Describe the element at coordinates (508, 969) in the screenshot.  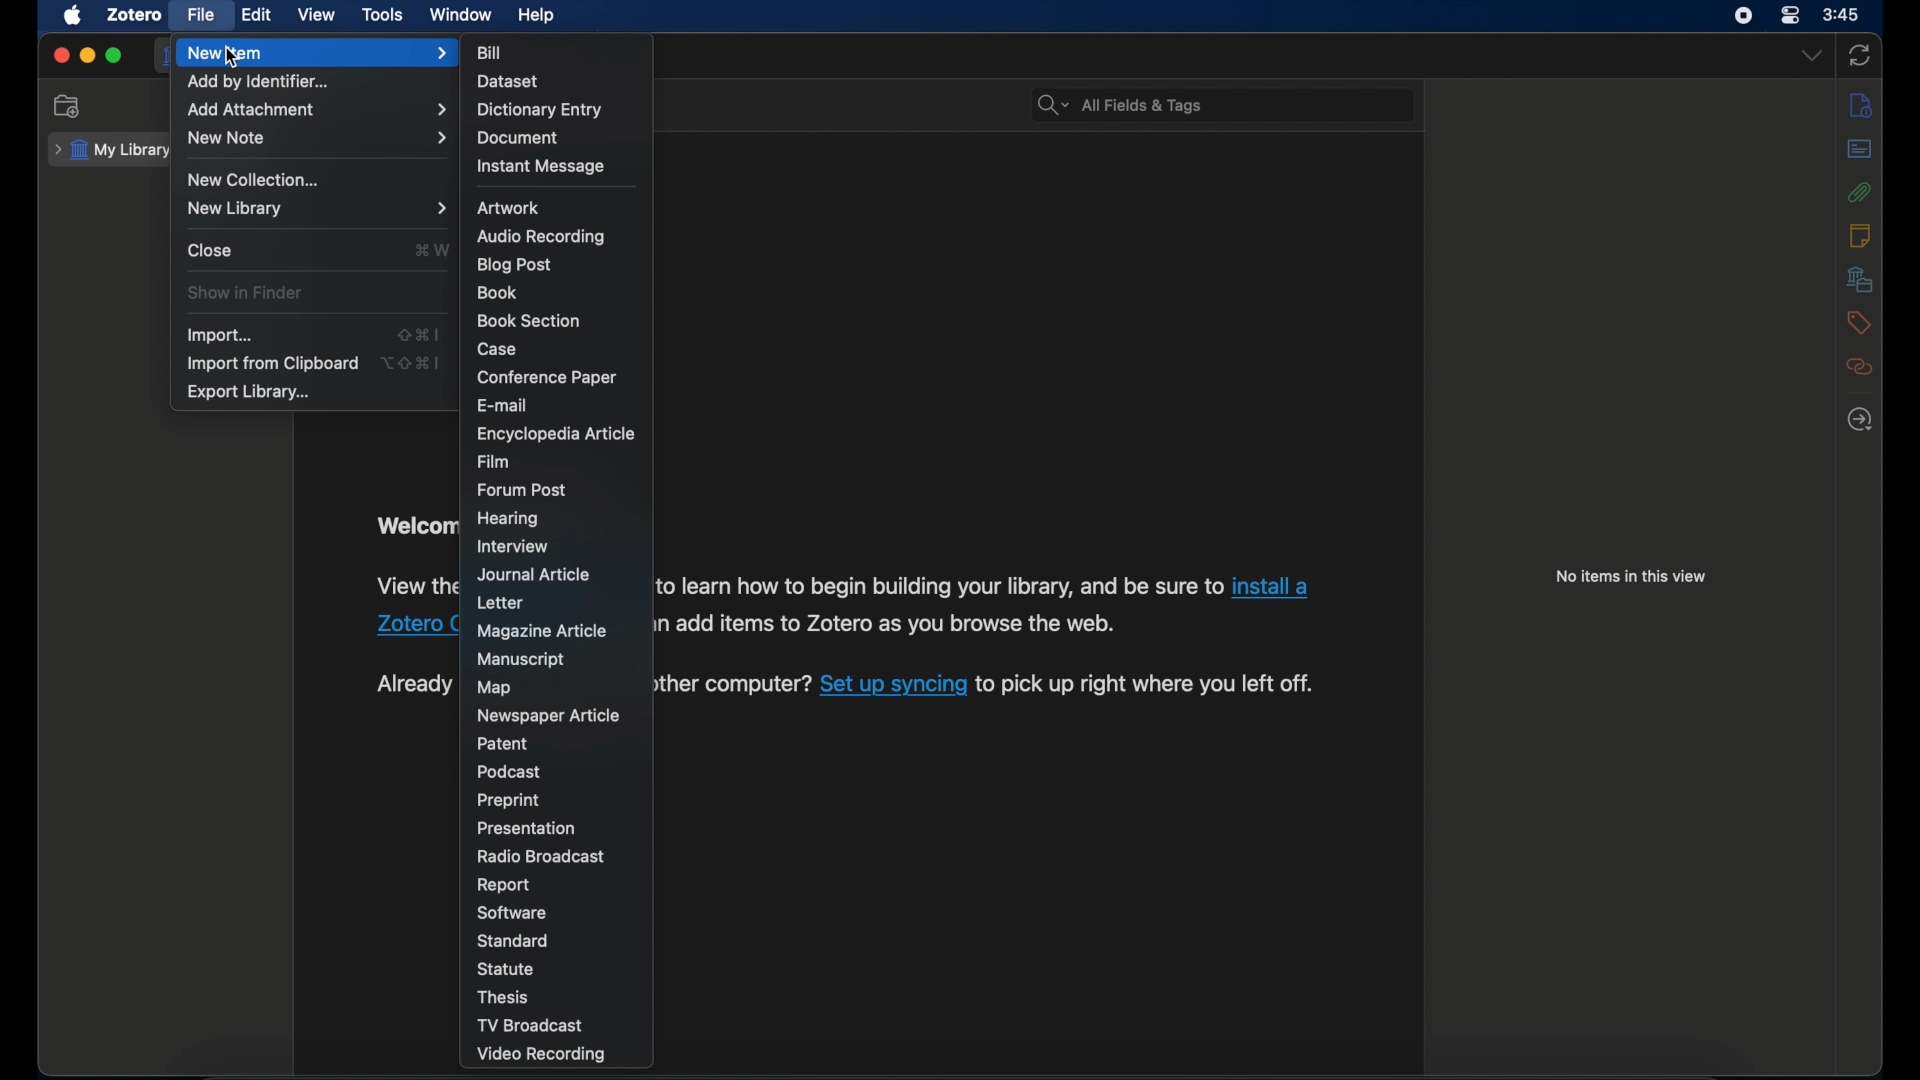
I see `statue` at that location.